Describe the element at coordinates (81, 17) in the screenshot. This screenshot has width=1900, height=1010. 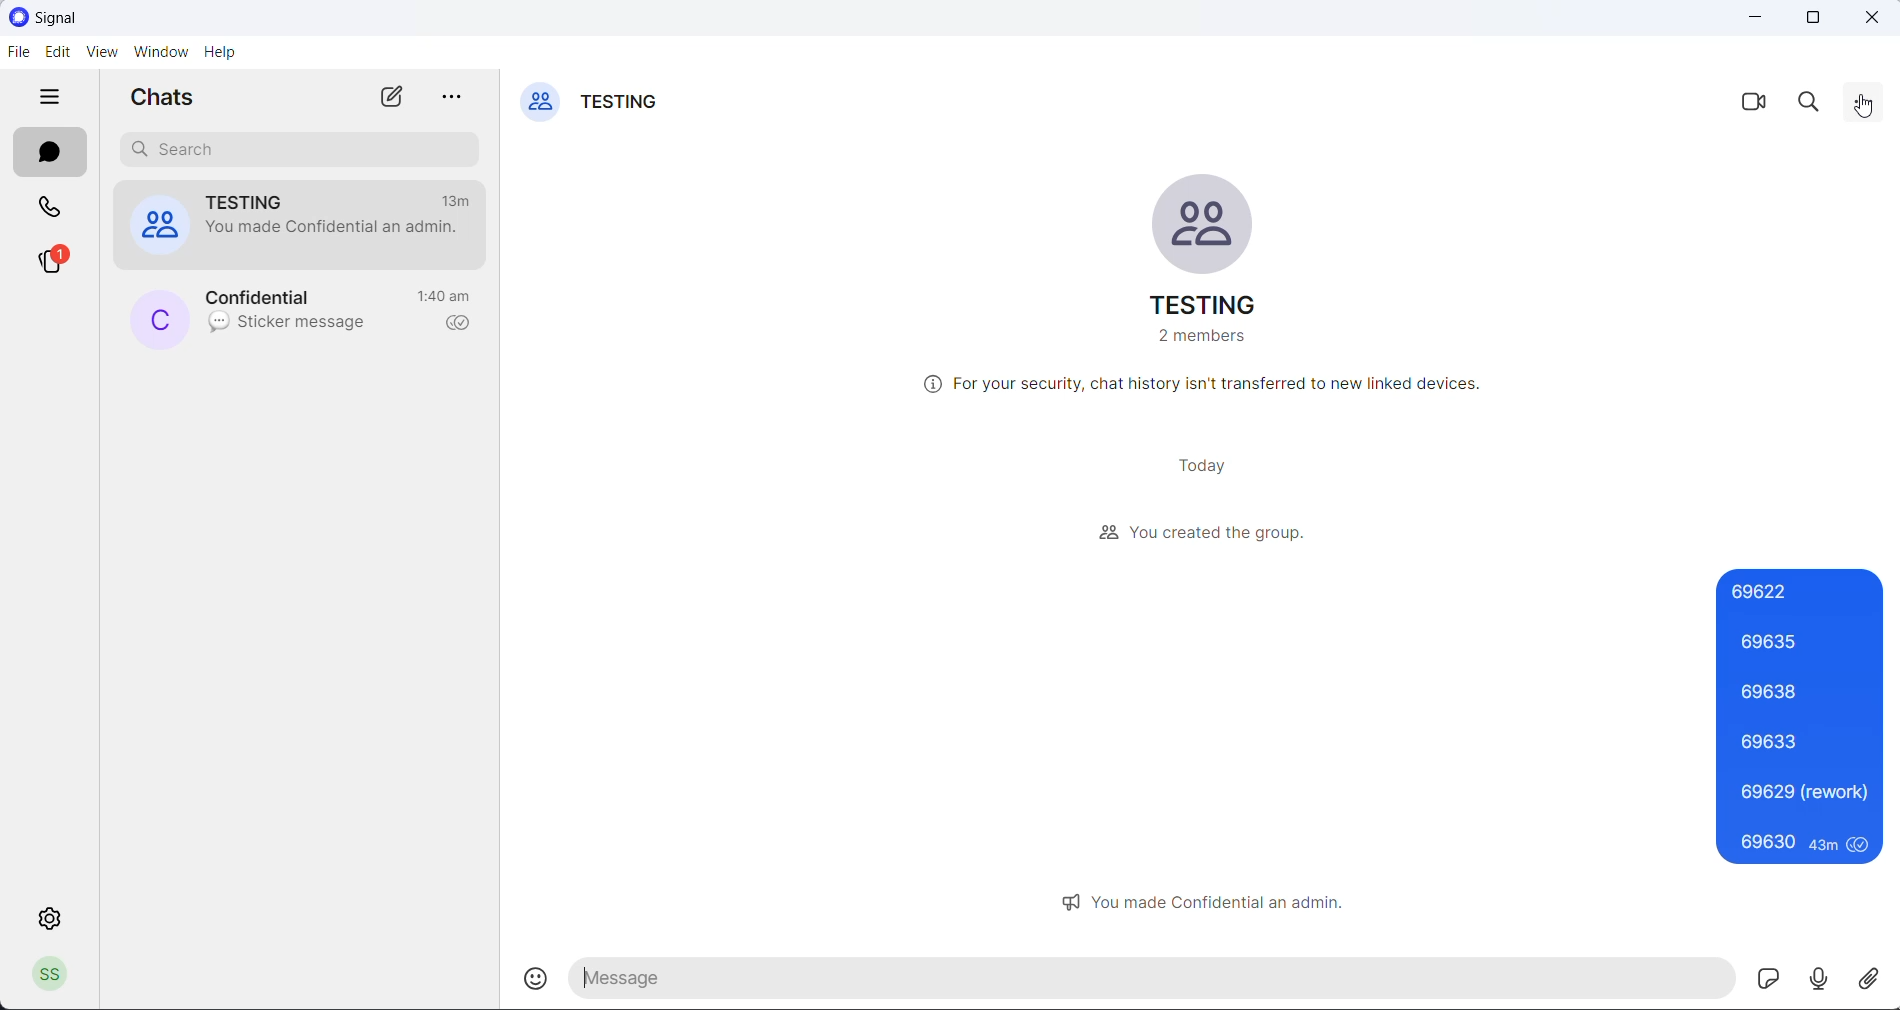
I see `application logo and name` at that location.